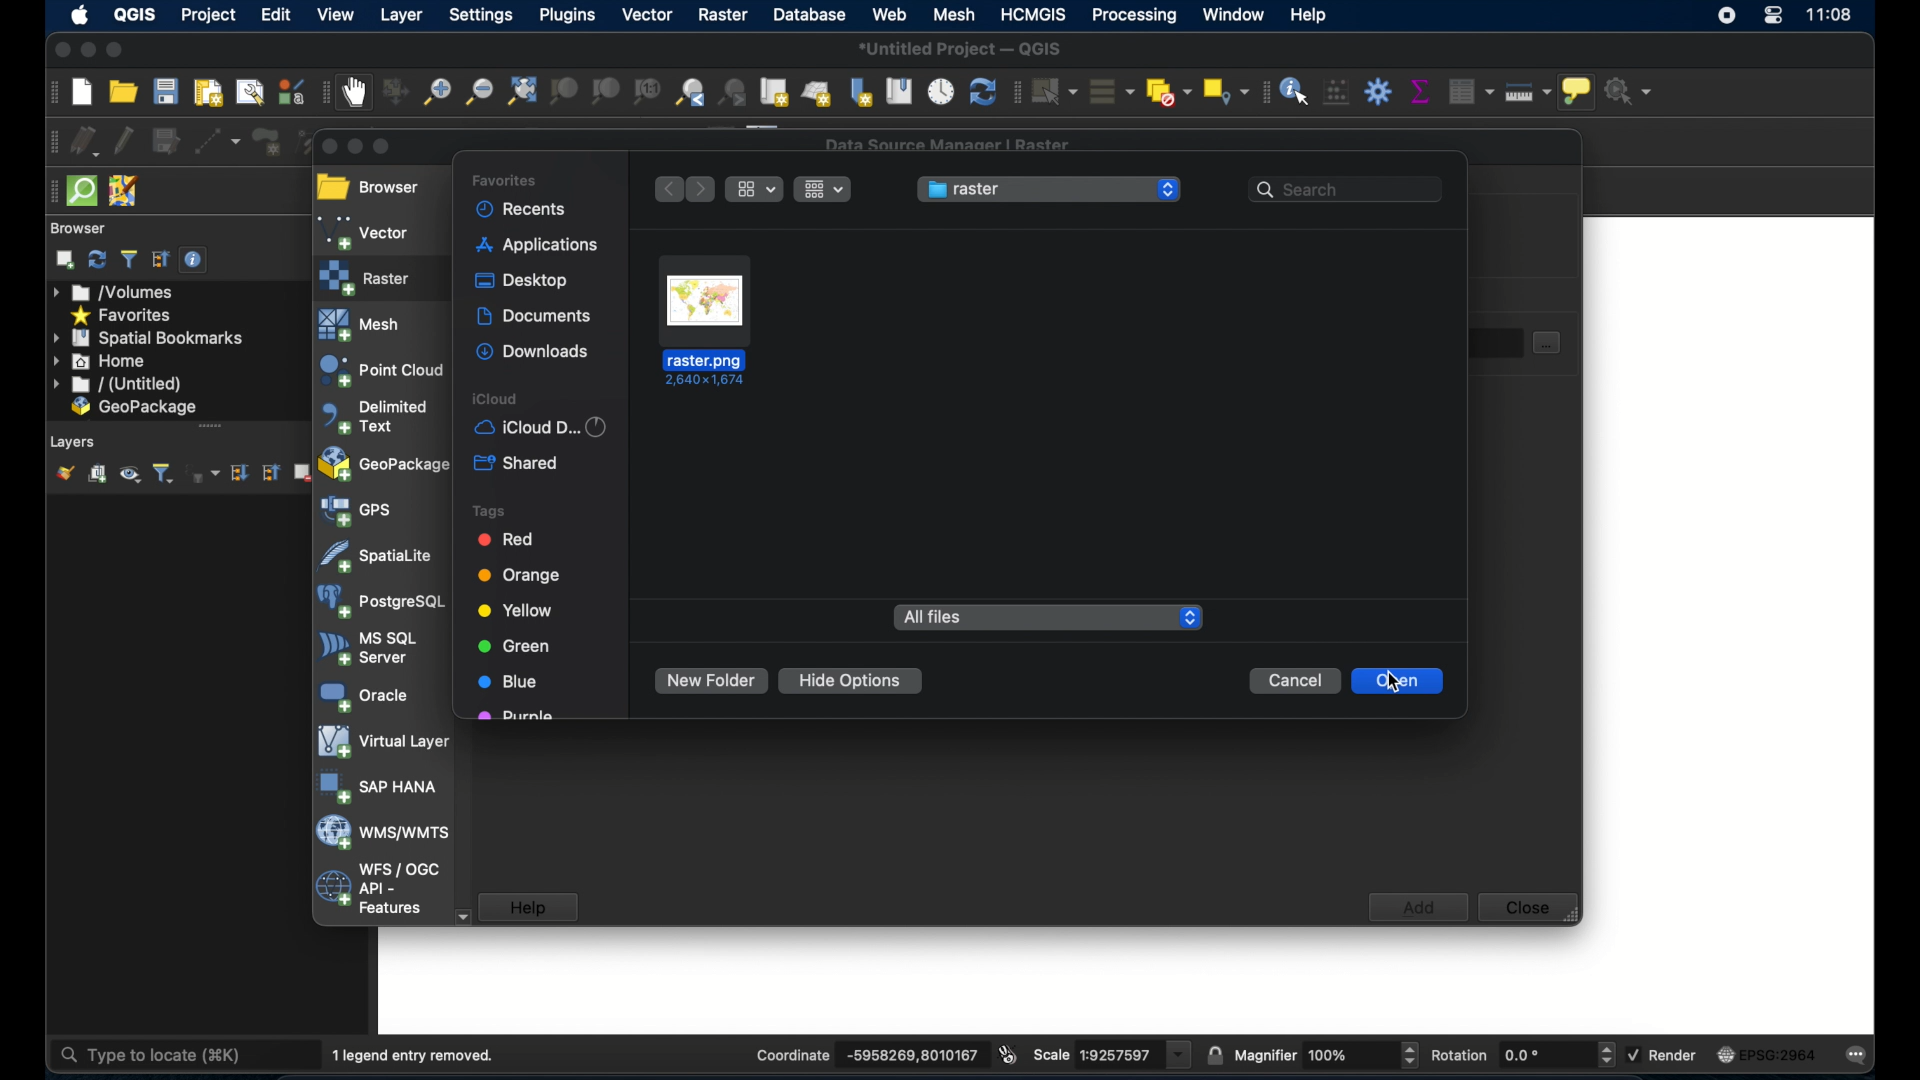  Describe the element at coordinates (1523, 1055) in the screenshot. I see `rotations` at that location.